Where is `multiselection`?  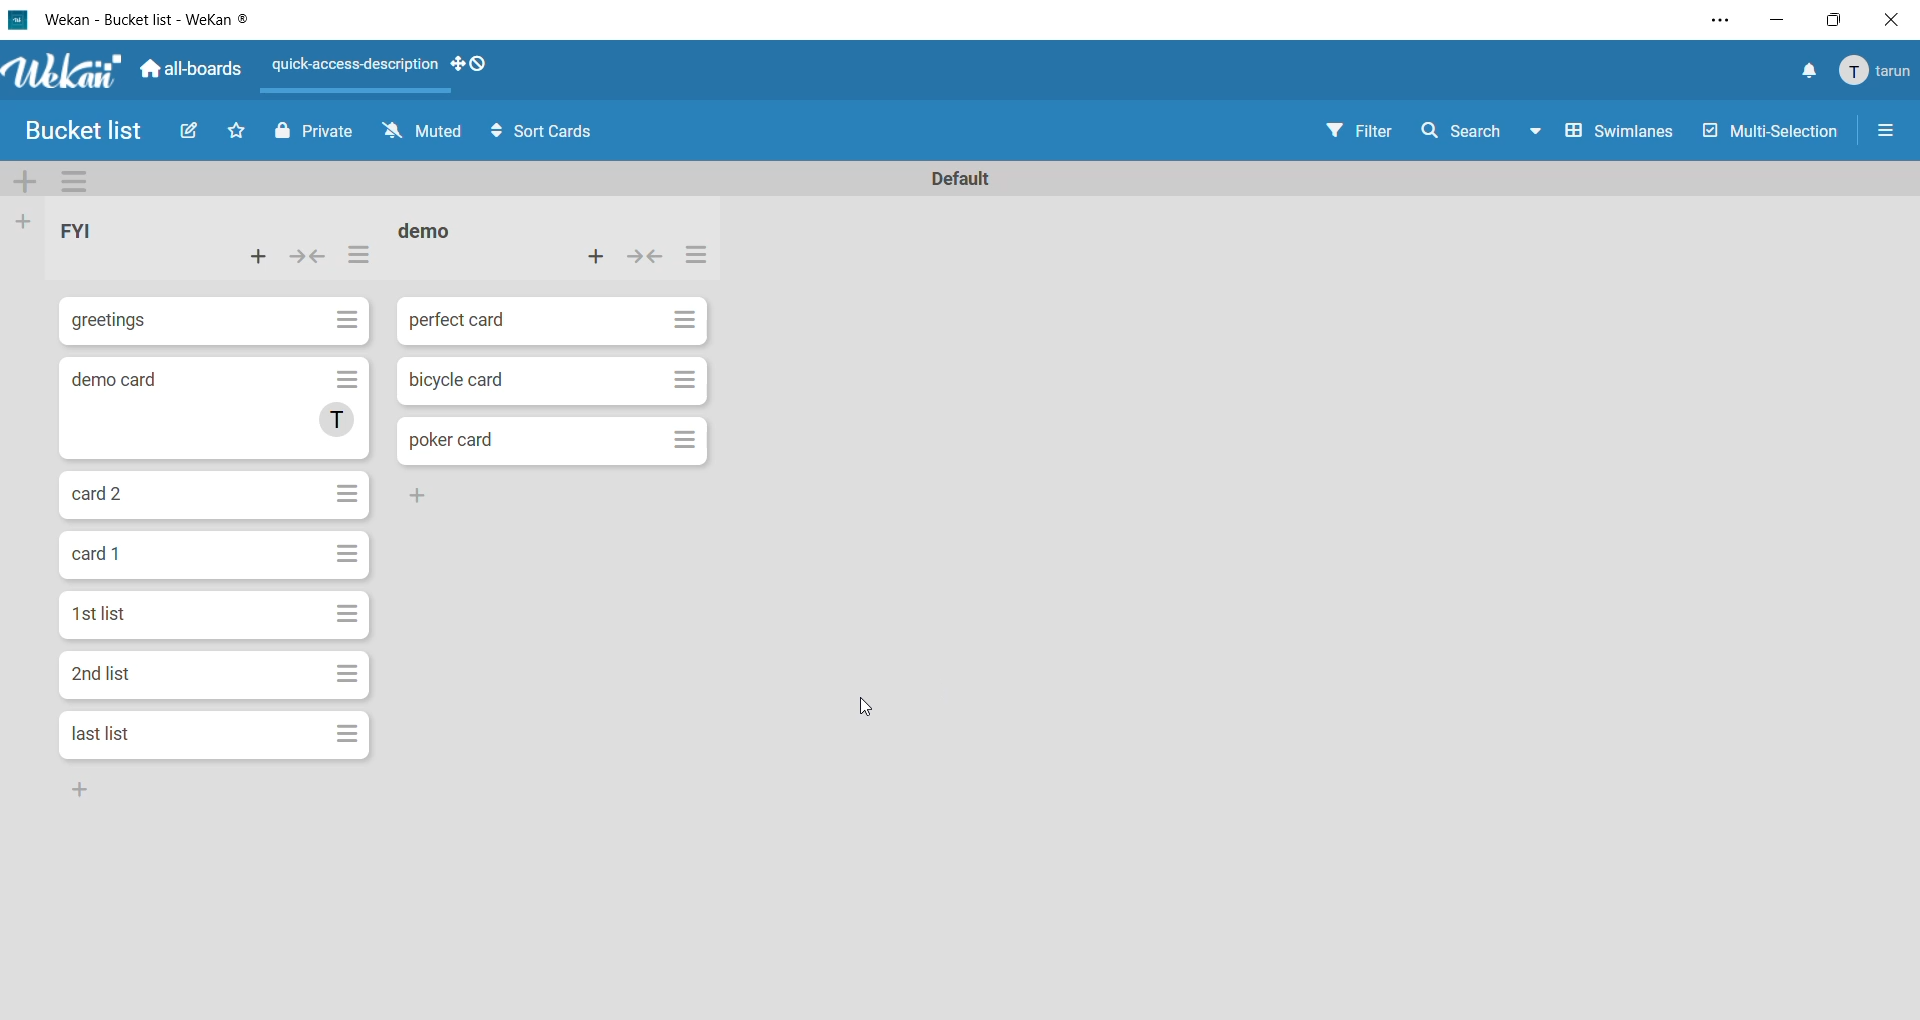
multiselection is located at coordinates (1770, 133).